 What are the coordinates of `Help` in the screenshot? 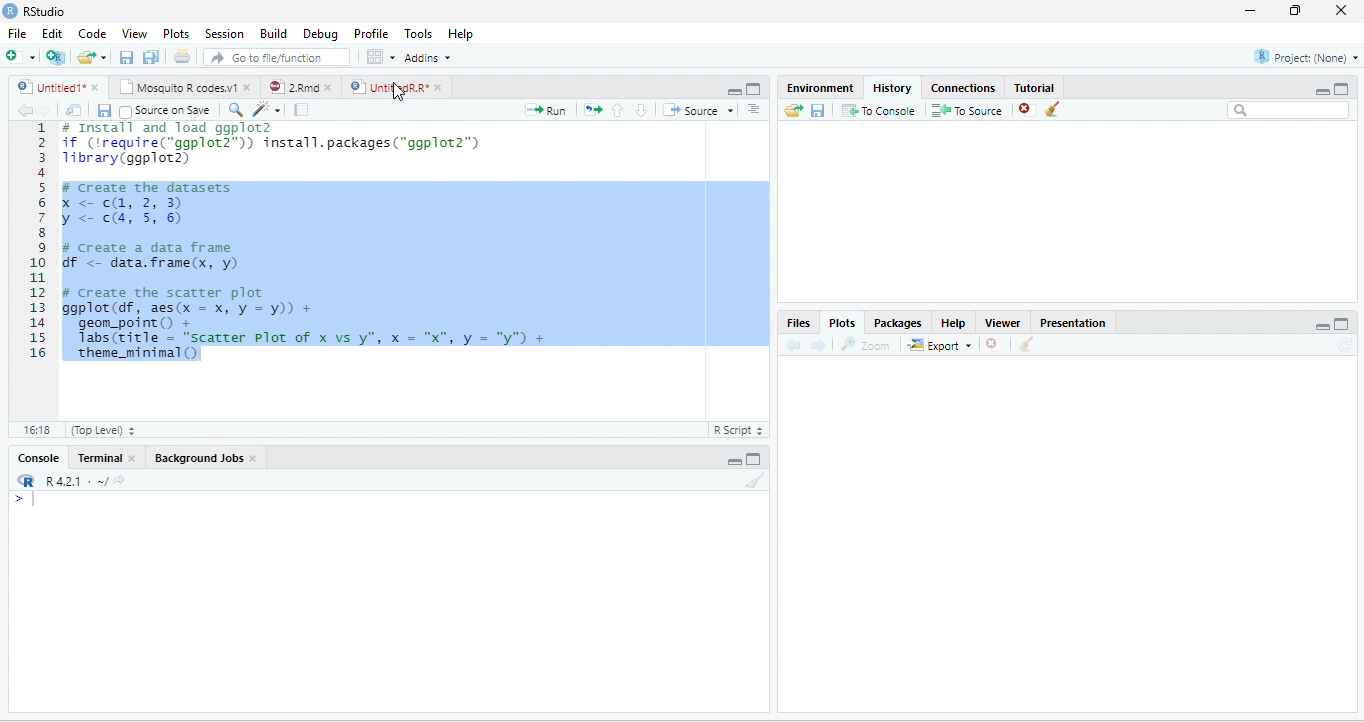 It's located at (953, 322).